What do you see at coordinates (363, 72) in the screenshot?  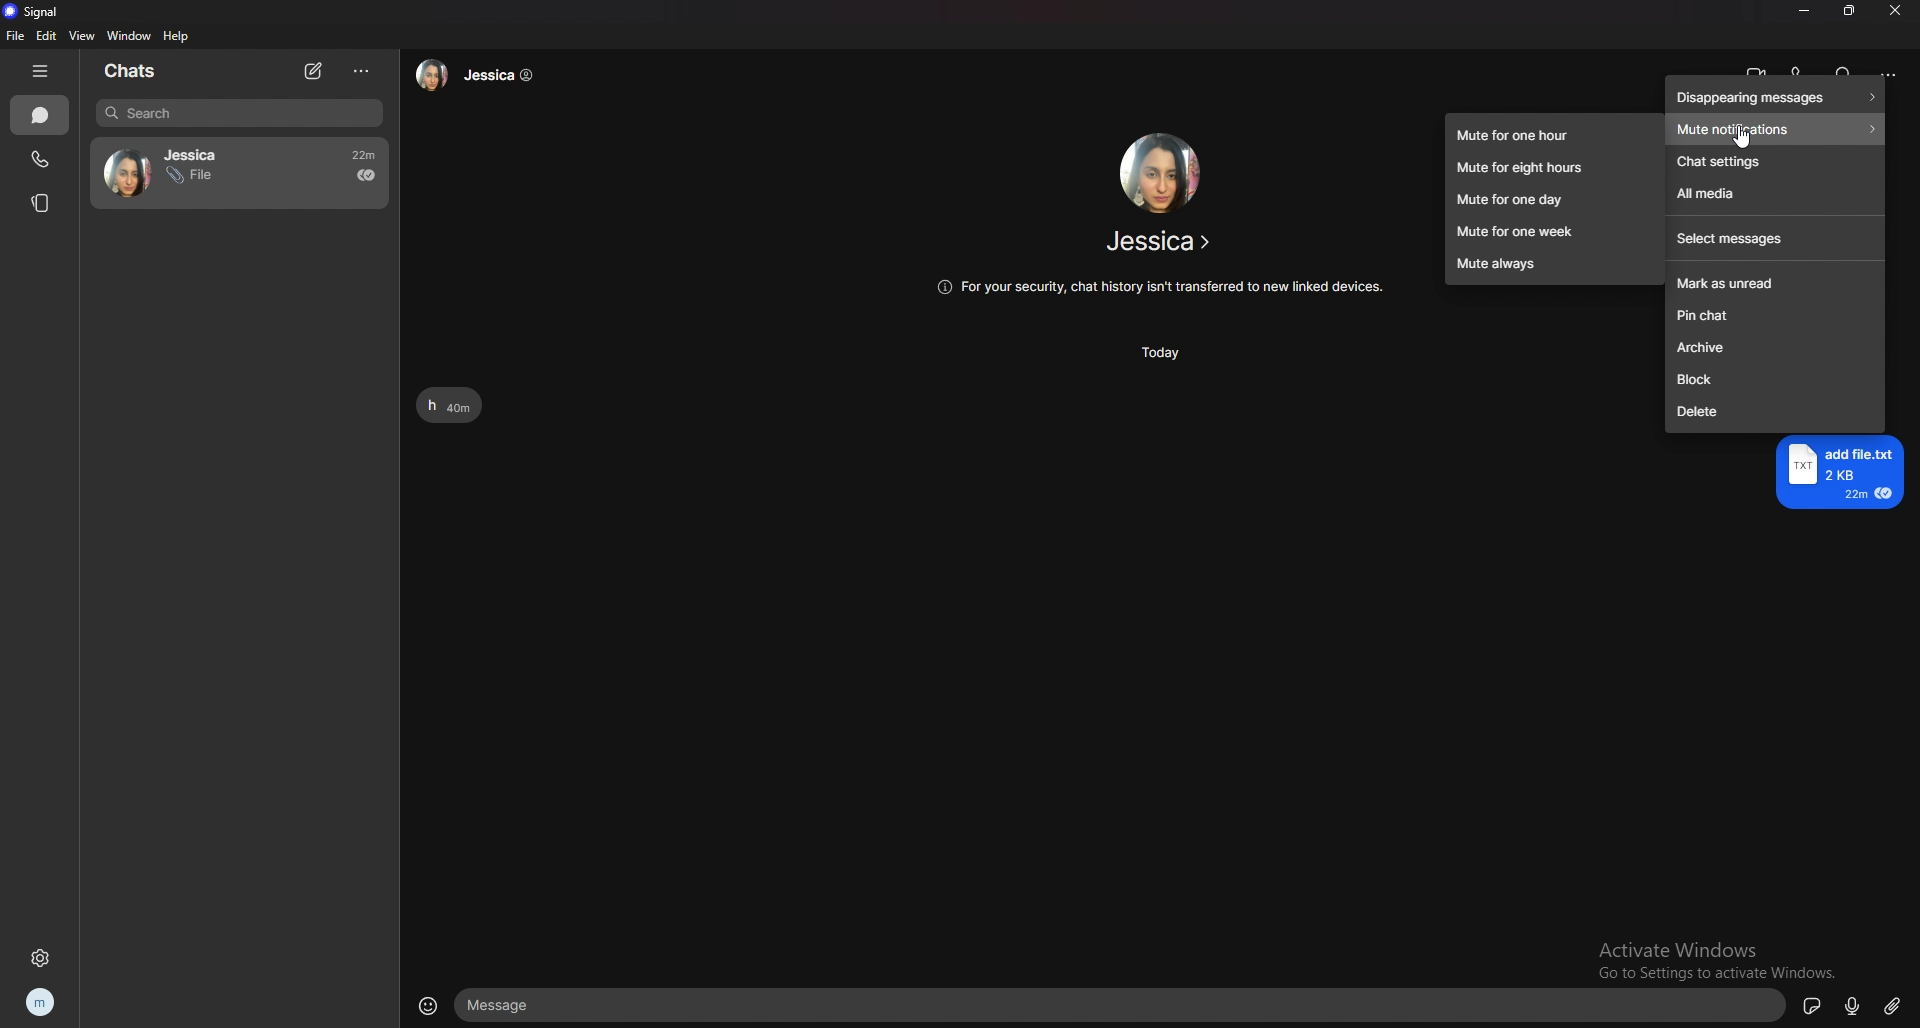 I see `options` at bounding box center [363, 72].